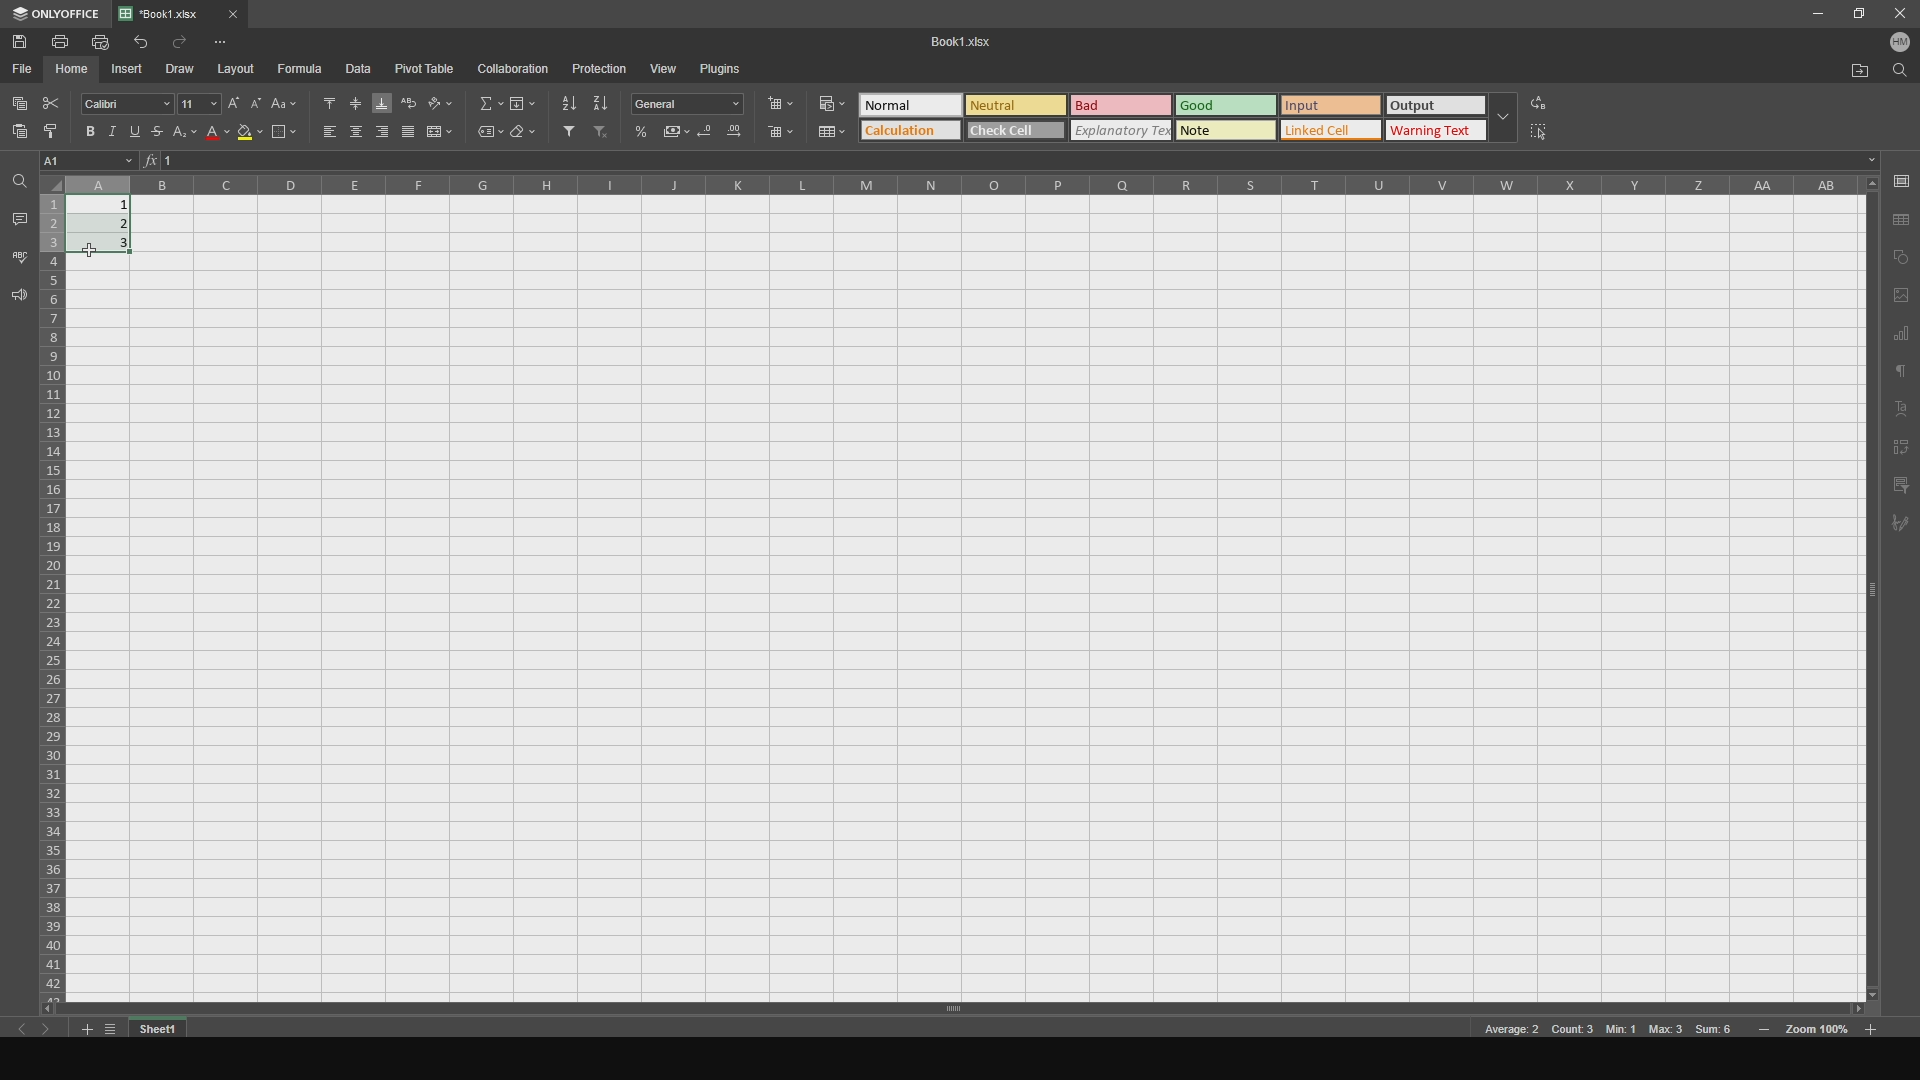  What do you see at coordinates (664, 66) in the screenshot?
I see `view` at bounding box center [664, 66].